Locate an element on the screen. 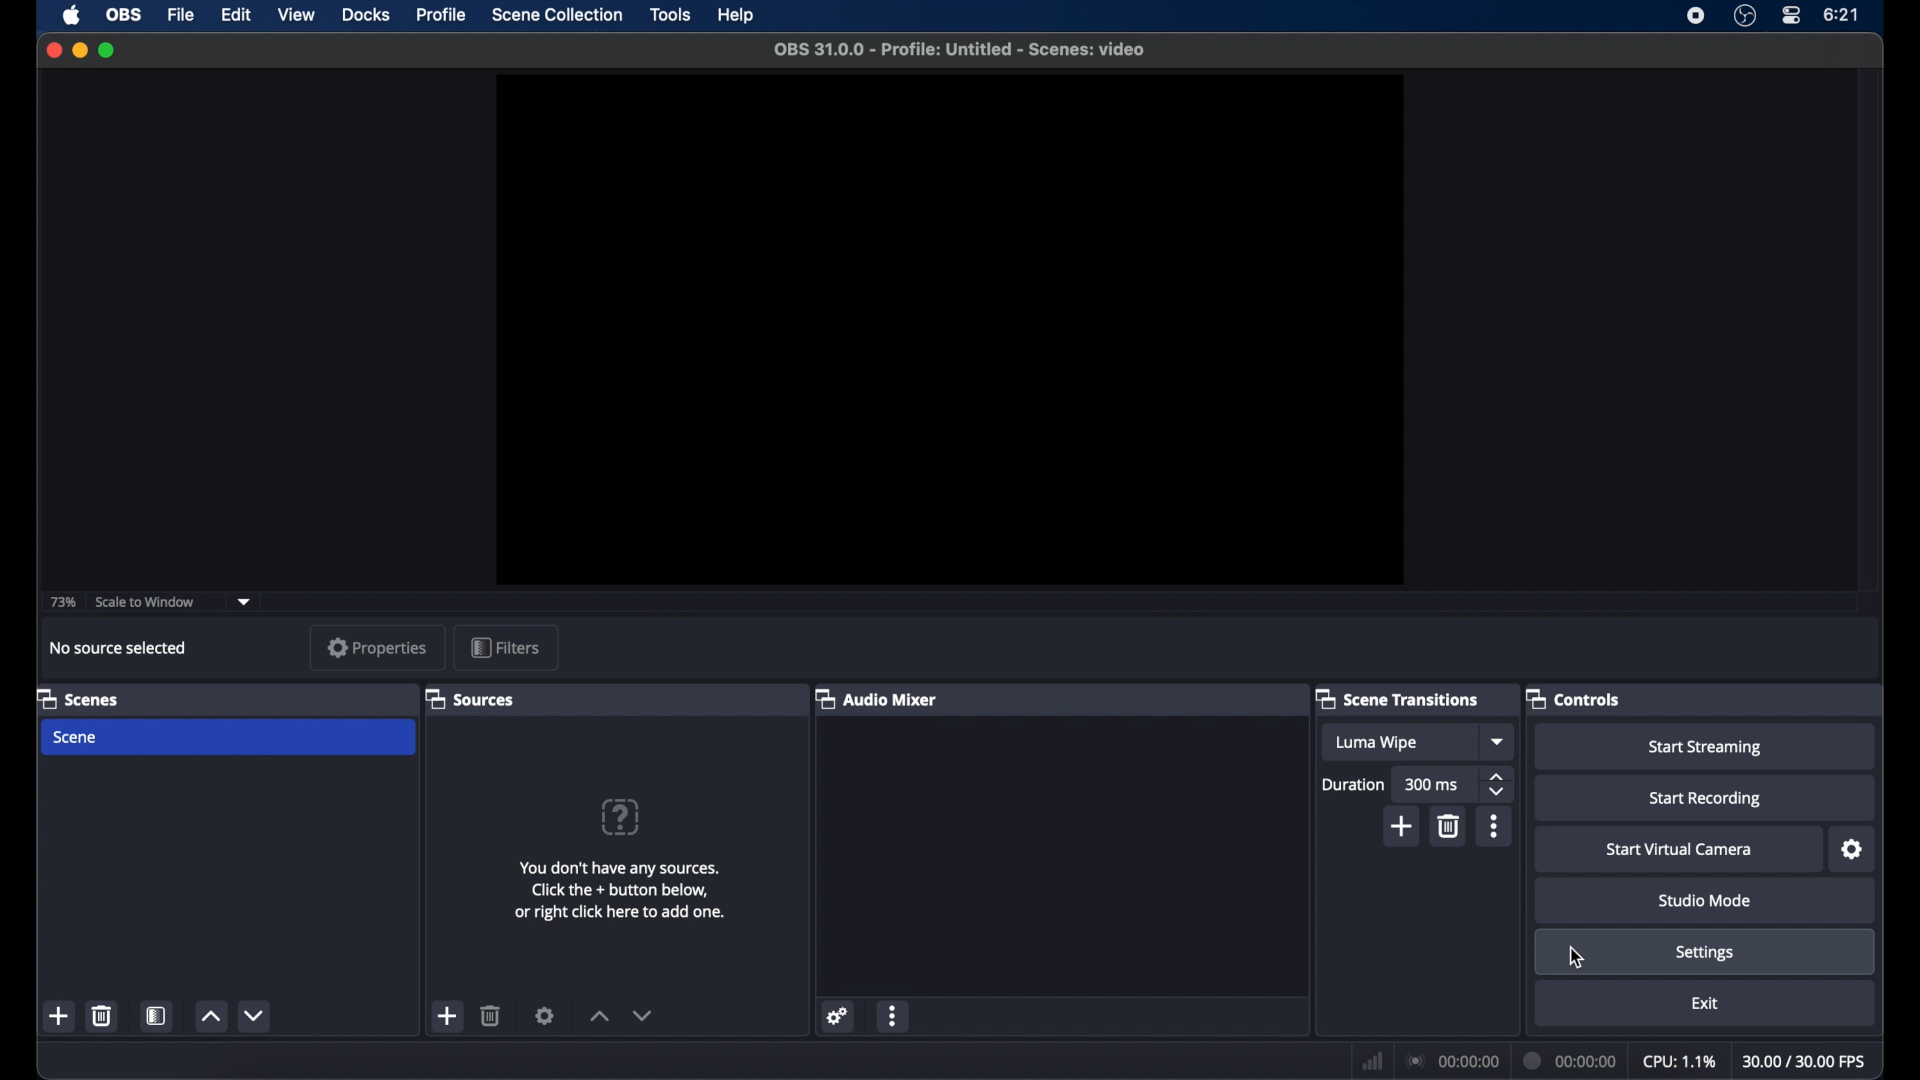 The width and height of the screenshot is (1920, 1080). control center is located at coordinates (1790, 16).